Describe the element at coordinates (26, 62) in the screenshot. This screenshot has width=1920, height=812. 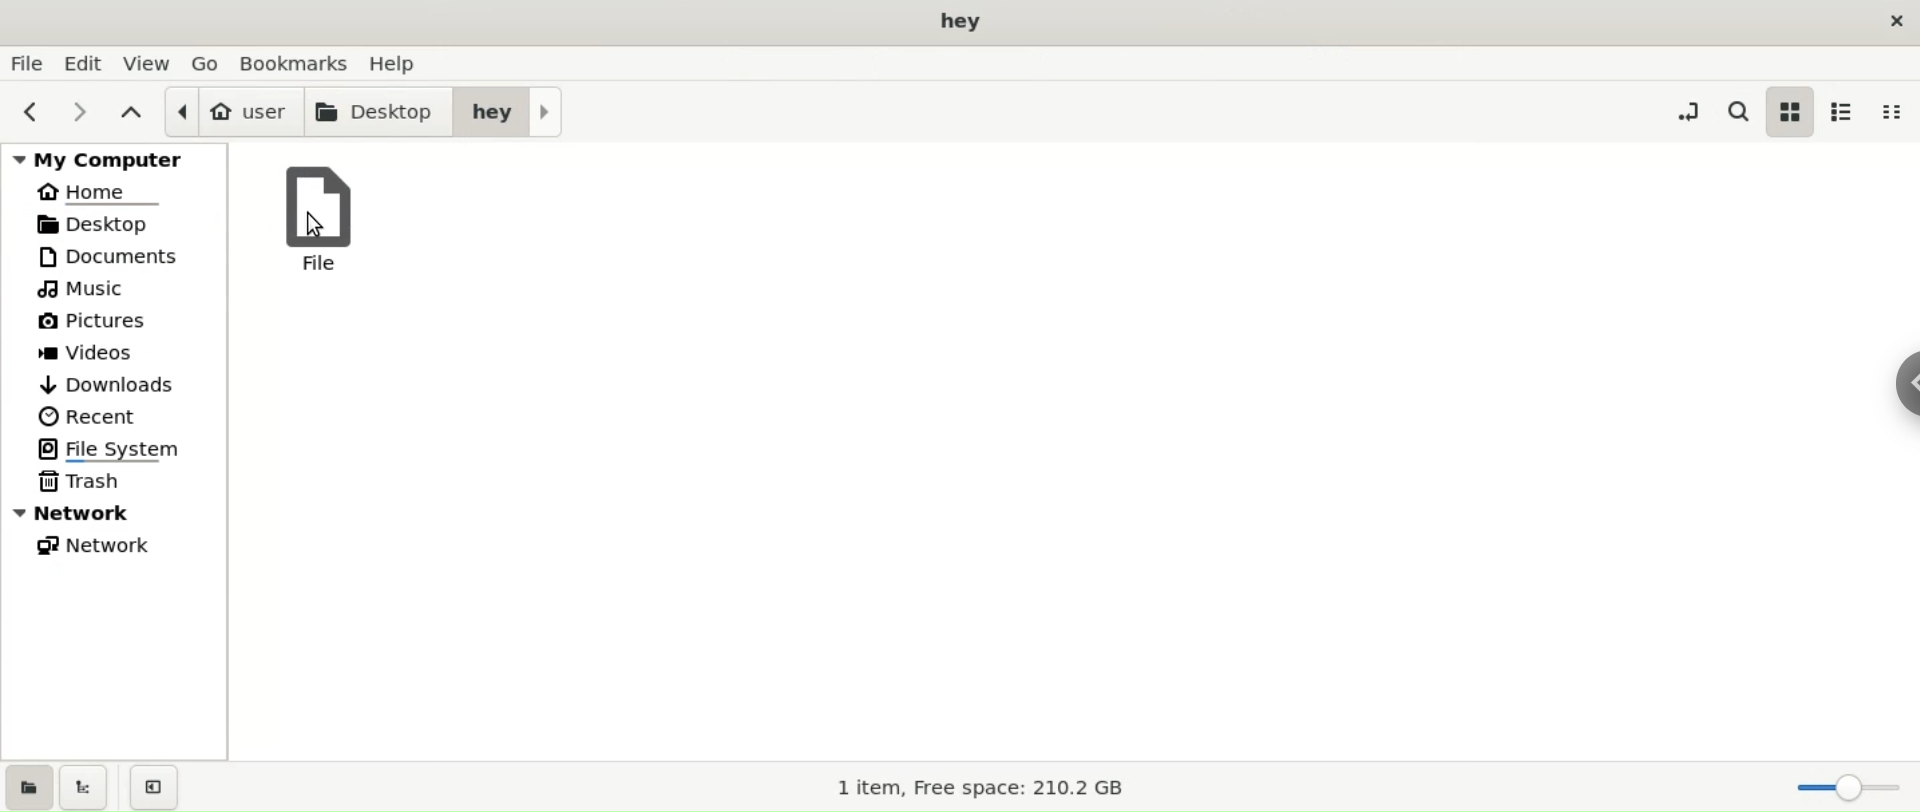
I see `file` at that location.